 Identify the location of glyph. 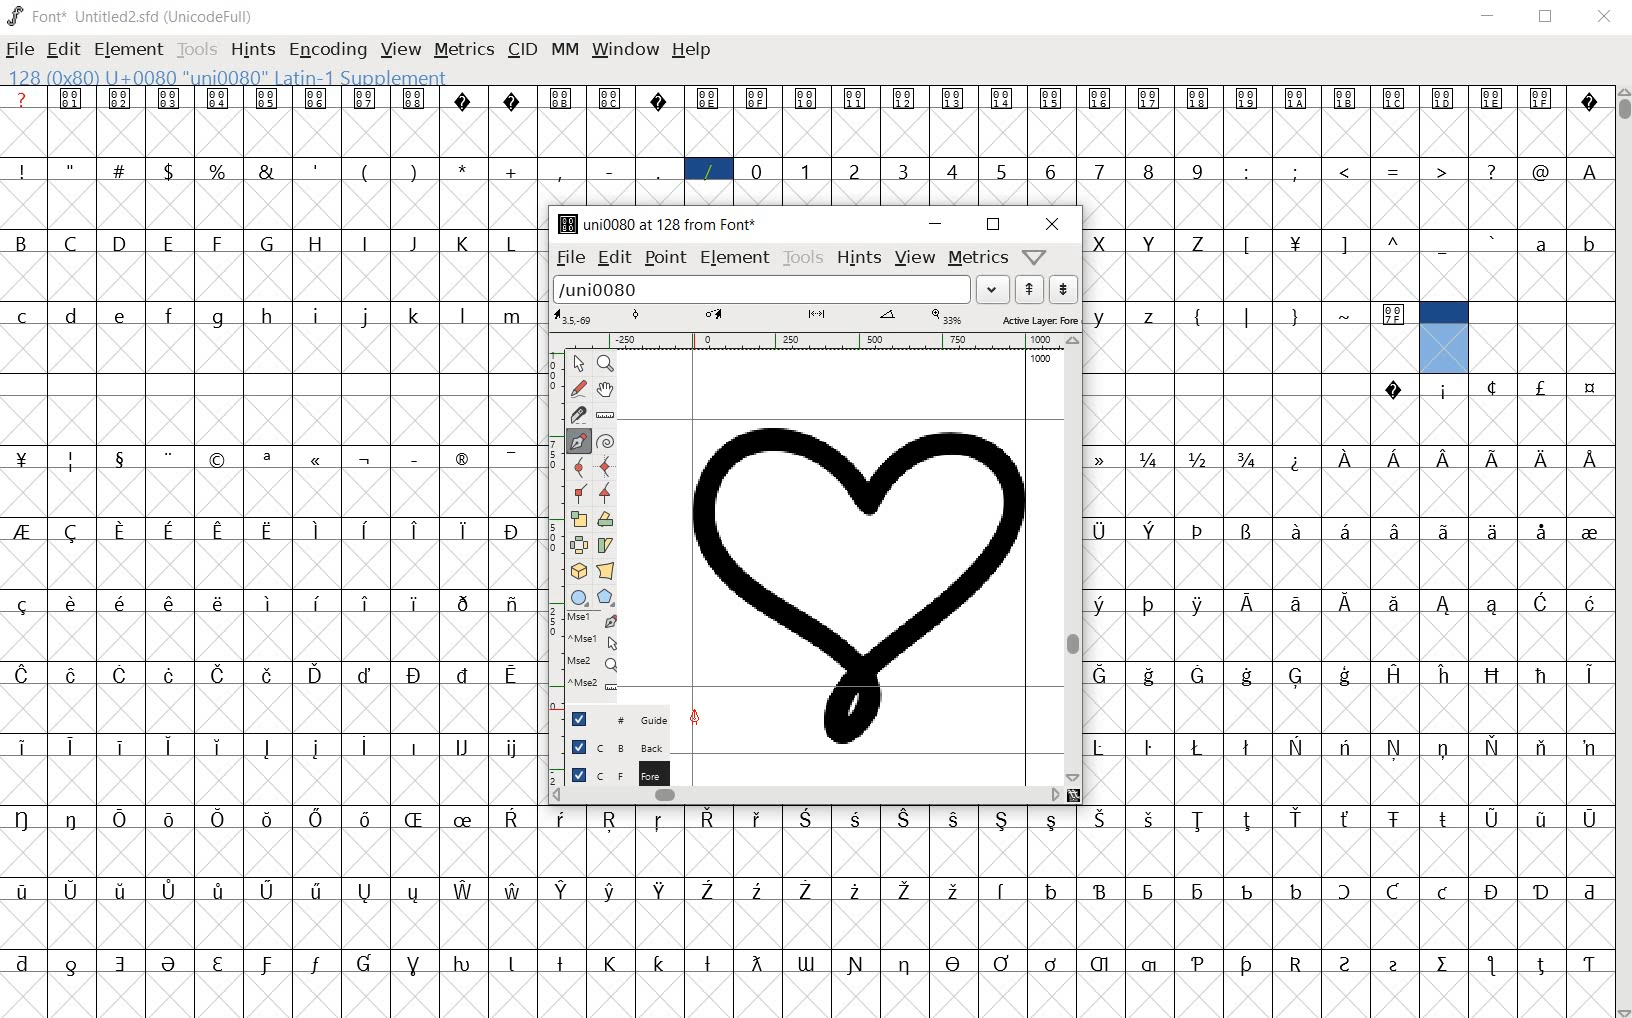
(22, 171).